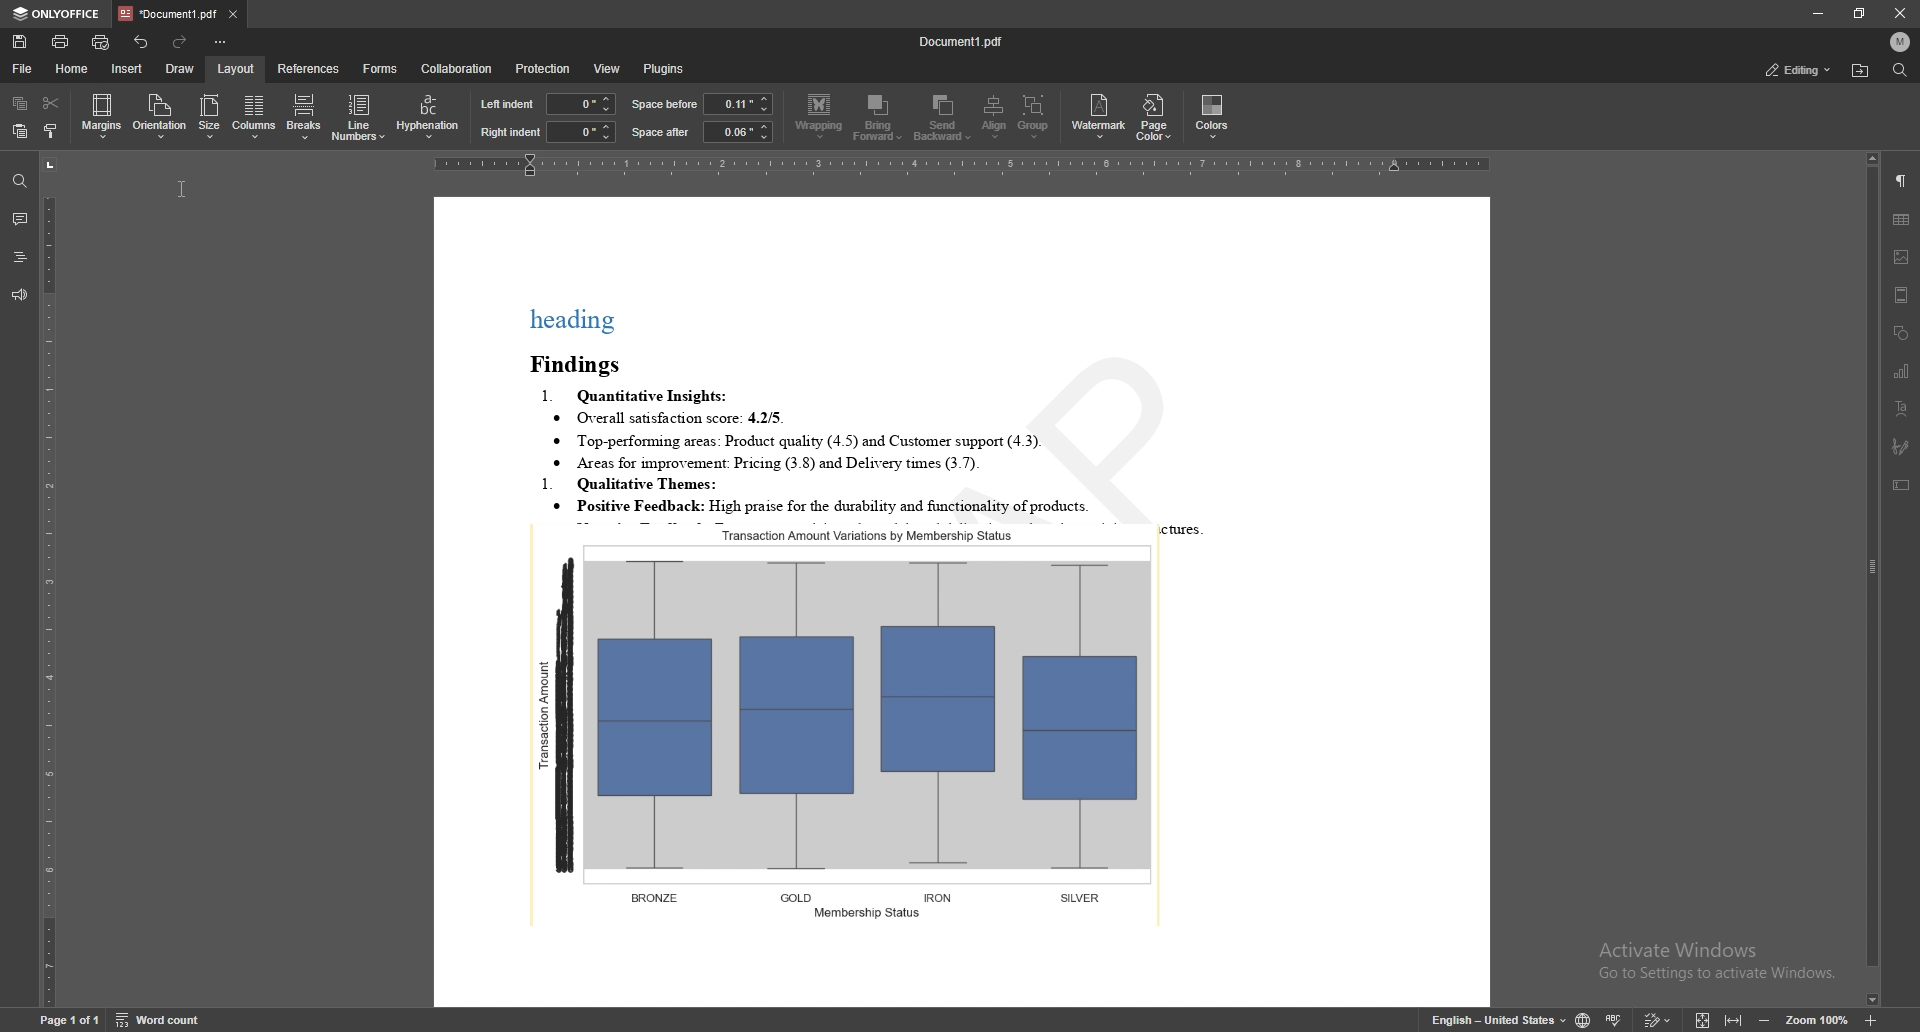 Image resolution: width=1920 pixels, height=1032 pixels. I want to click on references, so click(310, 68).